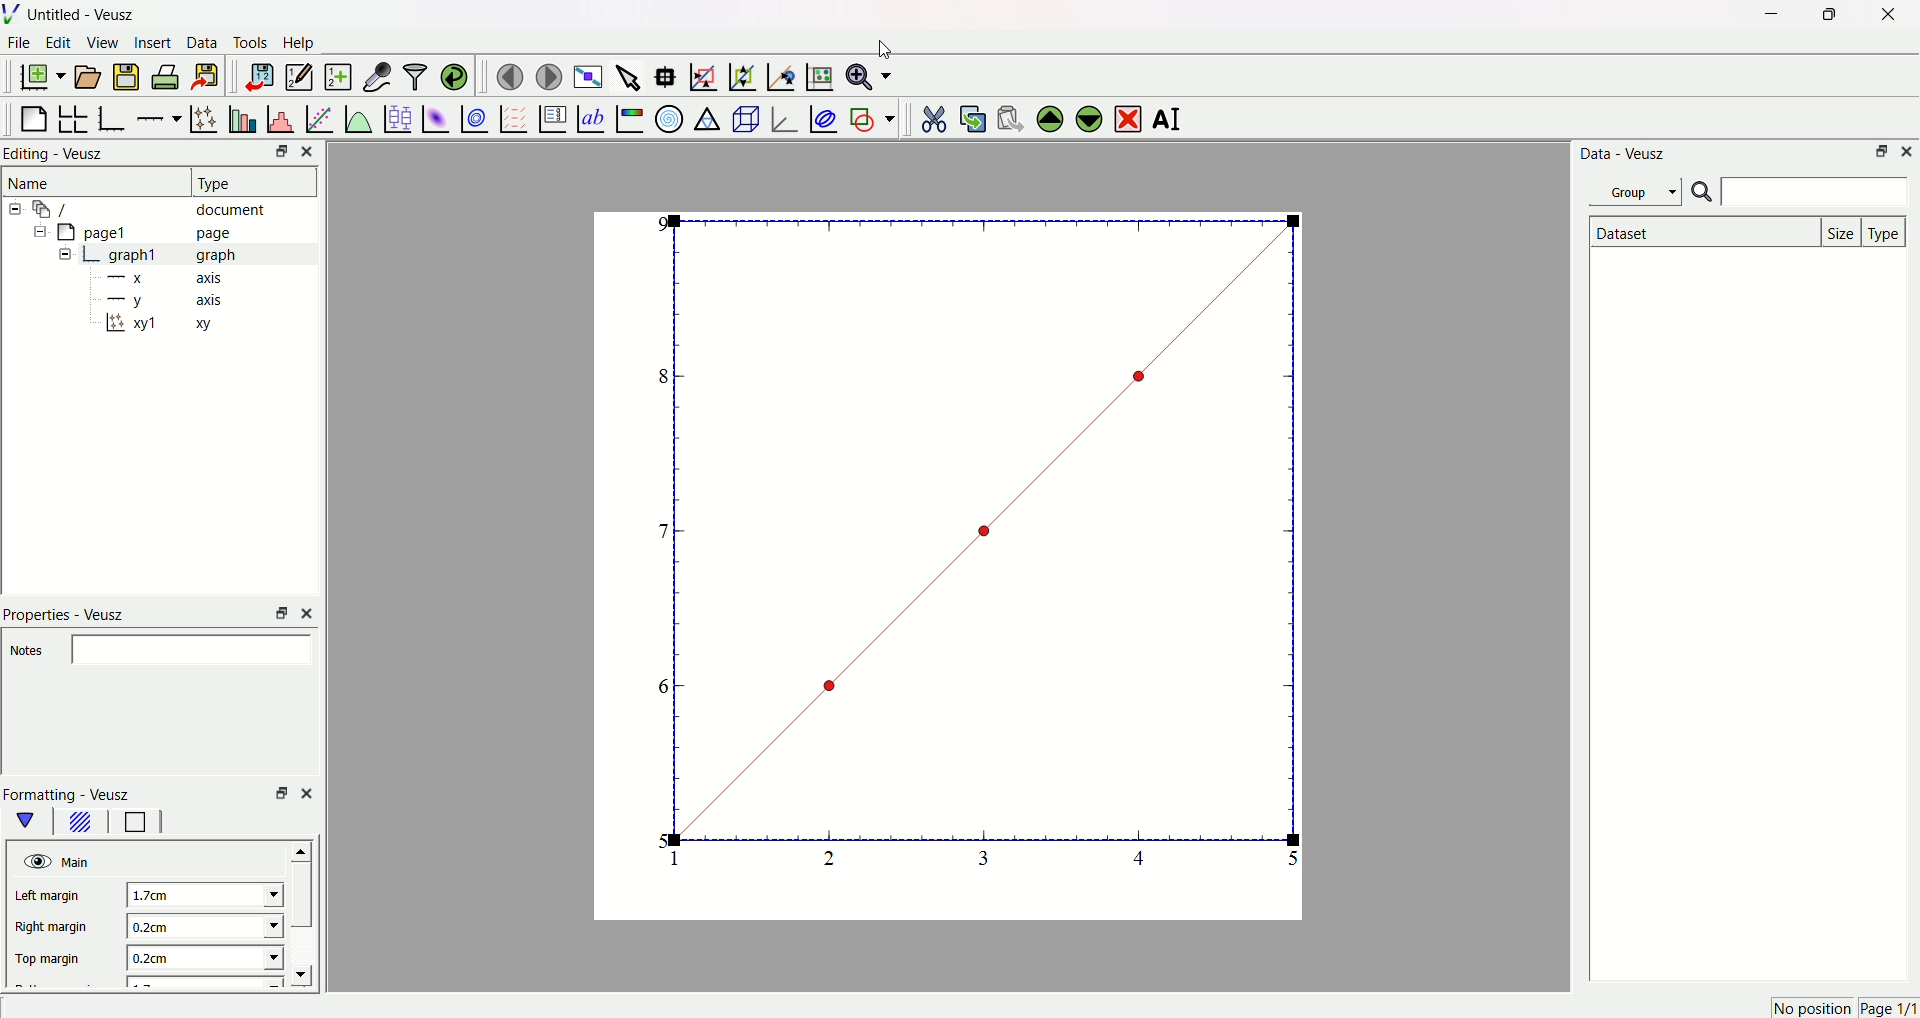 This screenshot has height=1018, width=1920. What do you see at coordinates (1011, 116) in the screenshot?
I see `paste the widgets` at bounding box center [1011, 116].